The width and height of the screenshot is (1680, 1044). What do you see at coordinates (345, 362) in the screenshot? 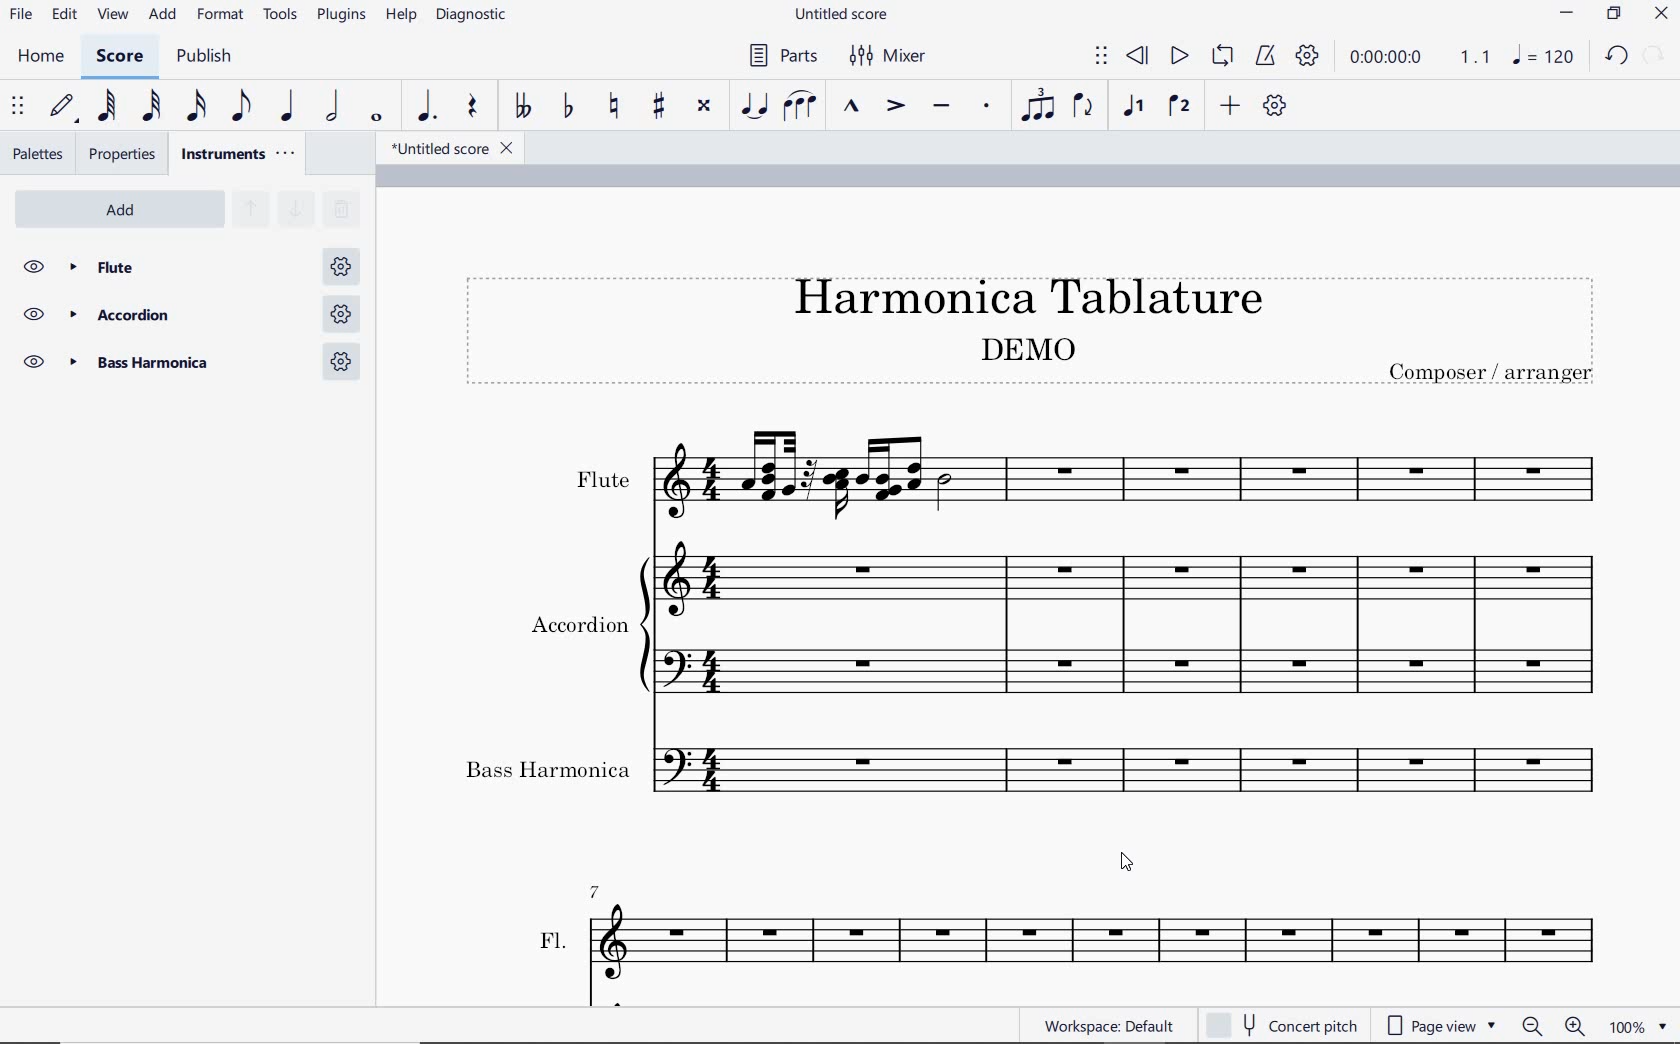
I see `Bass harmonica settings` at bounding box center [345, 362].